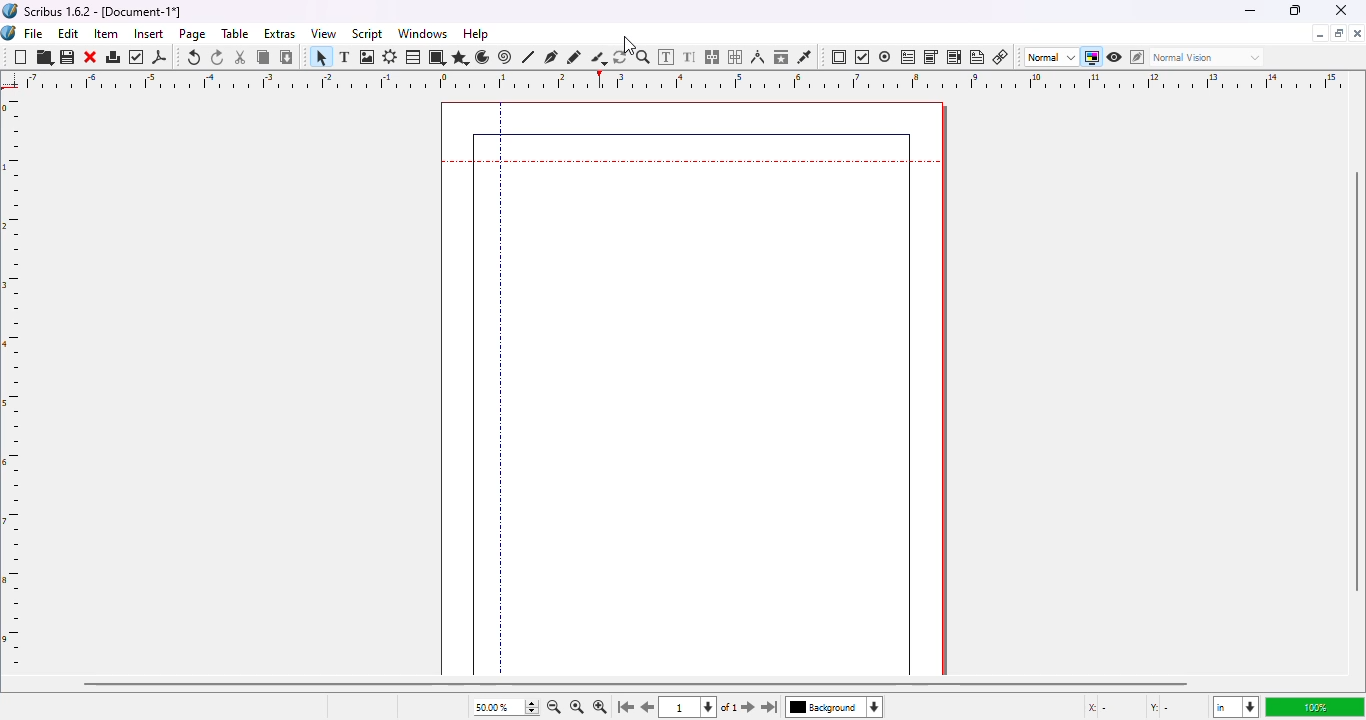 The height and width of the screenshot is (720, 1366). What do you see at coordinates (1357, 383) in the screenshot?
I see `vertical scroll bar` at bounding box center [1357, 383].